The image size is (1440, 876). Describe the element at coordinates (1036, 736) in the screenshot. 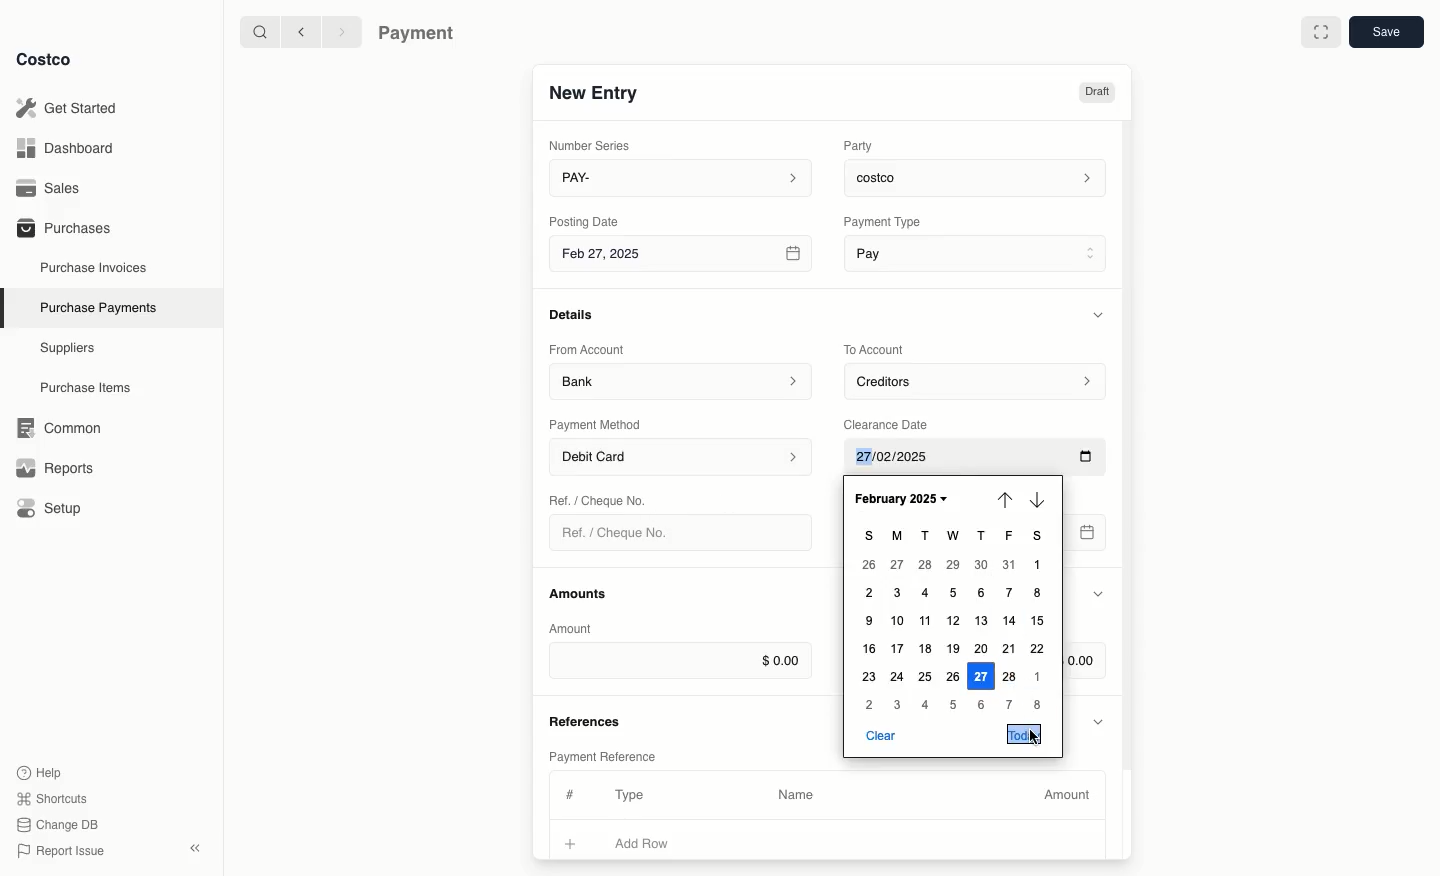

I see `cursor` at that location.